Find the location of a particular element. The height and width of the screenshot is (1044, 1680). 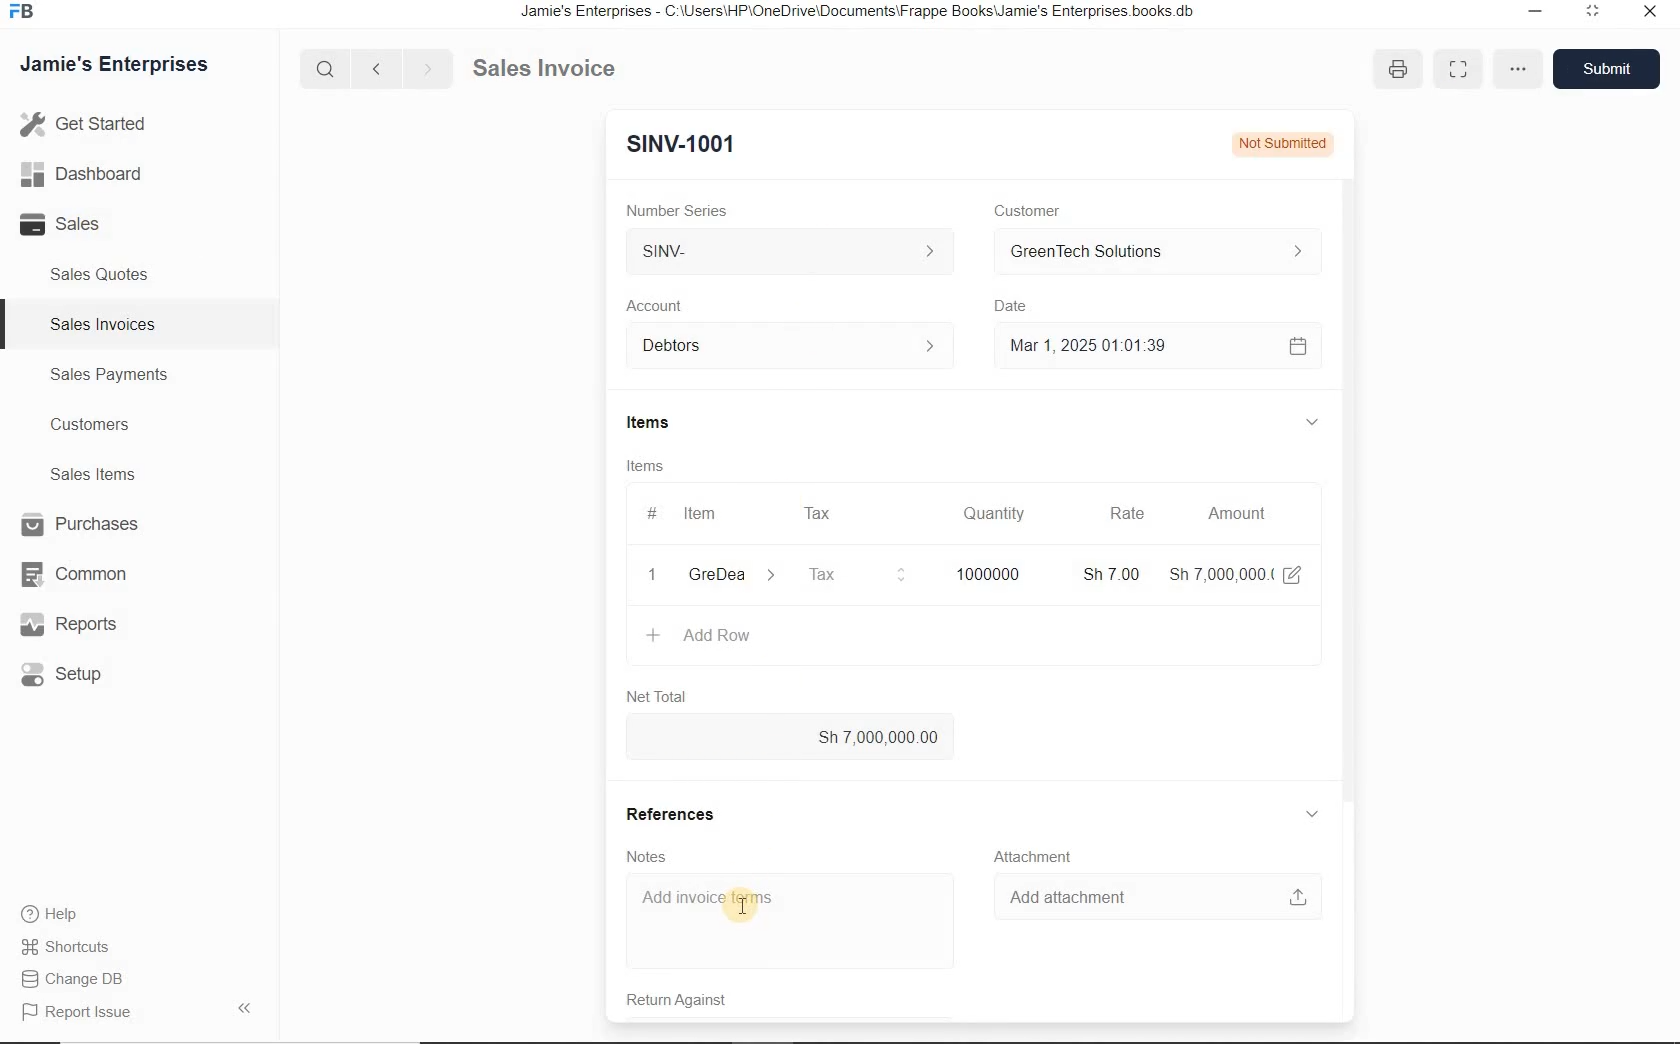

Customers is located at coordinates (87, 424).